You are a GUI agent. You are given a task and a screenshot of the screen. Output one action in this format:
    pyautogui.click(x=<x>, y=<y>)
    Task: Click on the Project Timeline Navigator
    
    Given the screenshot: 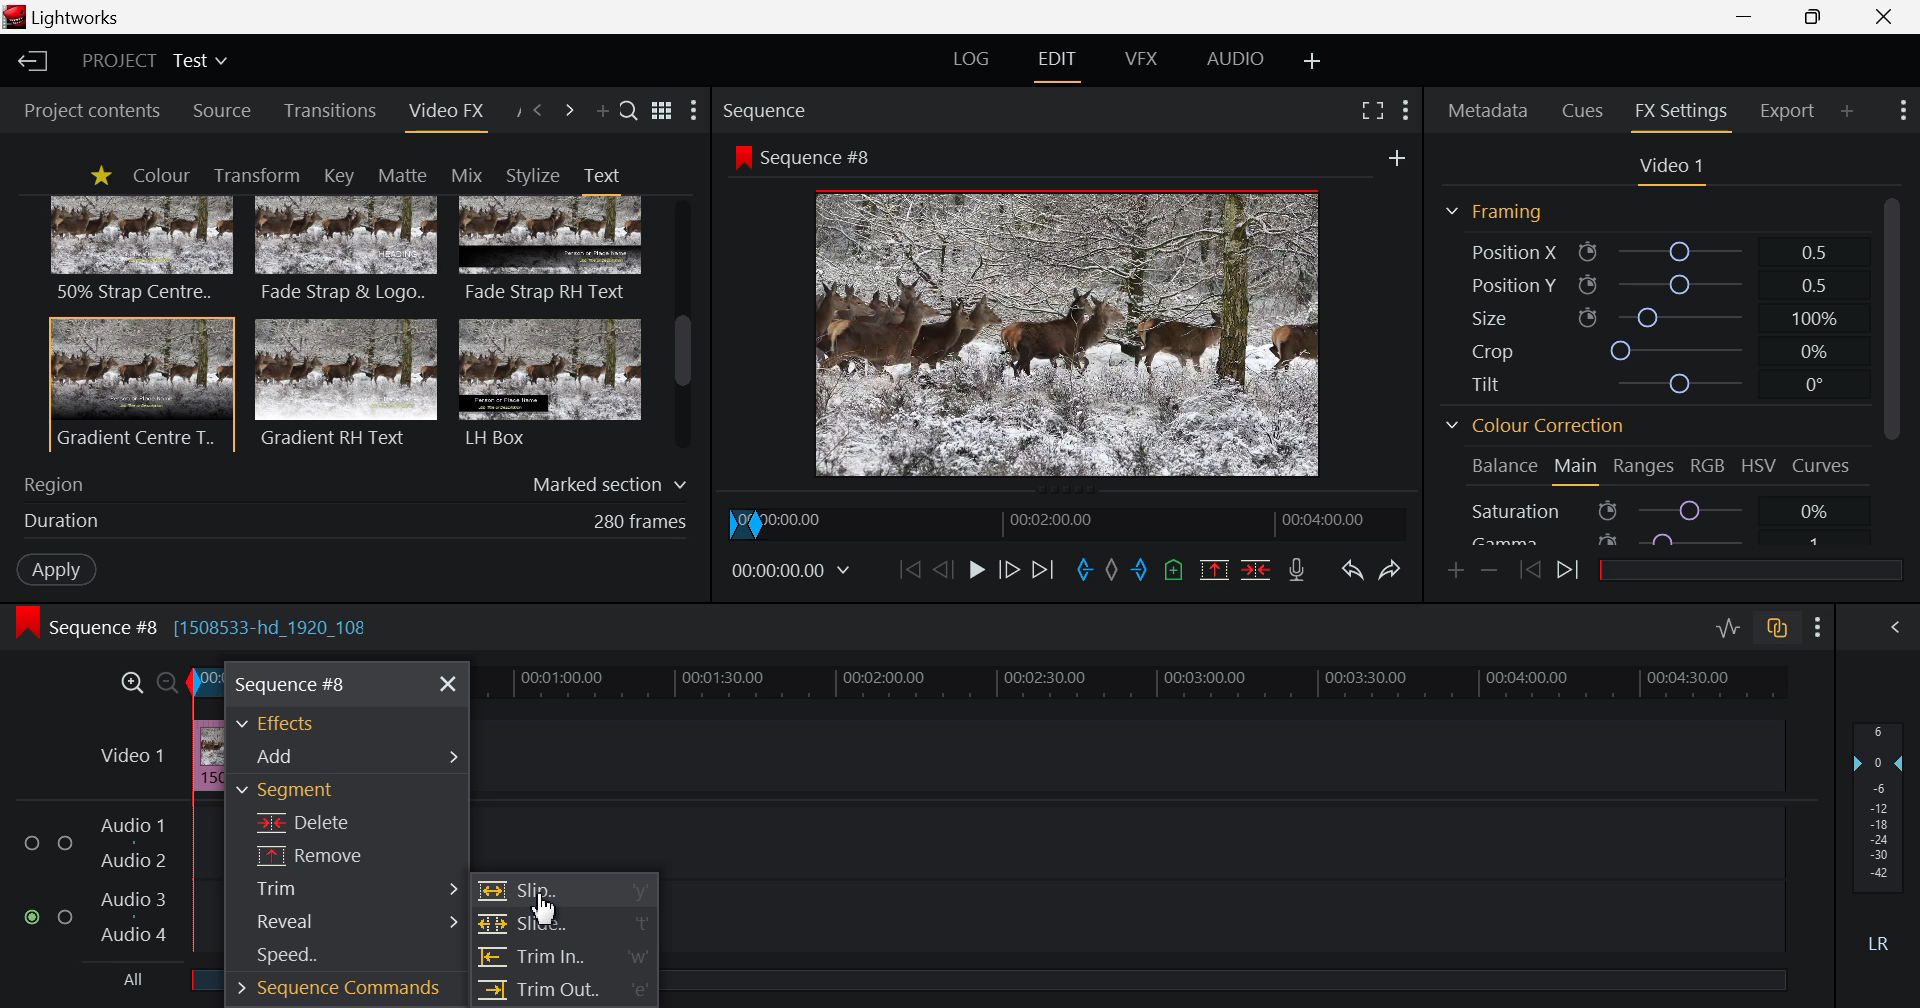 What is the action you would take?
    pyautogui.click(x=1073, y=519)
    